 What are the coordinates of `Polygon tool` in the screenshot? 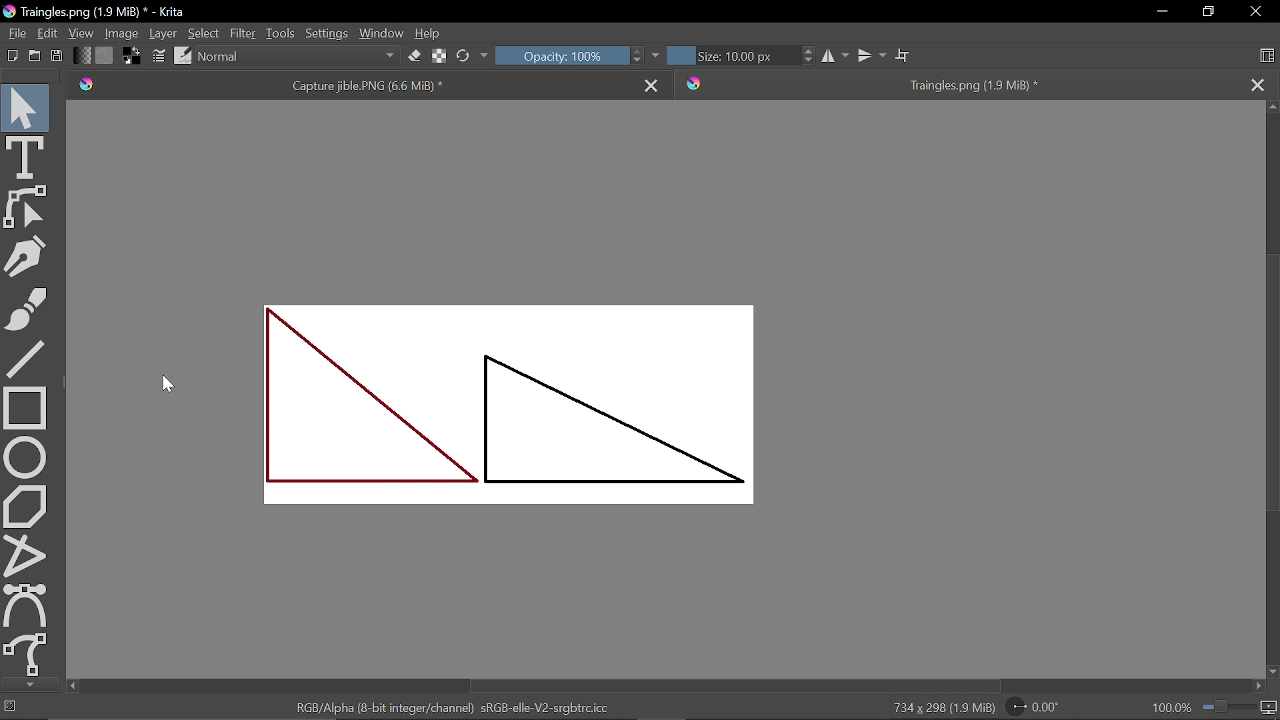 It's located at (28, 506).